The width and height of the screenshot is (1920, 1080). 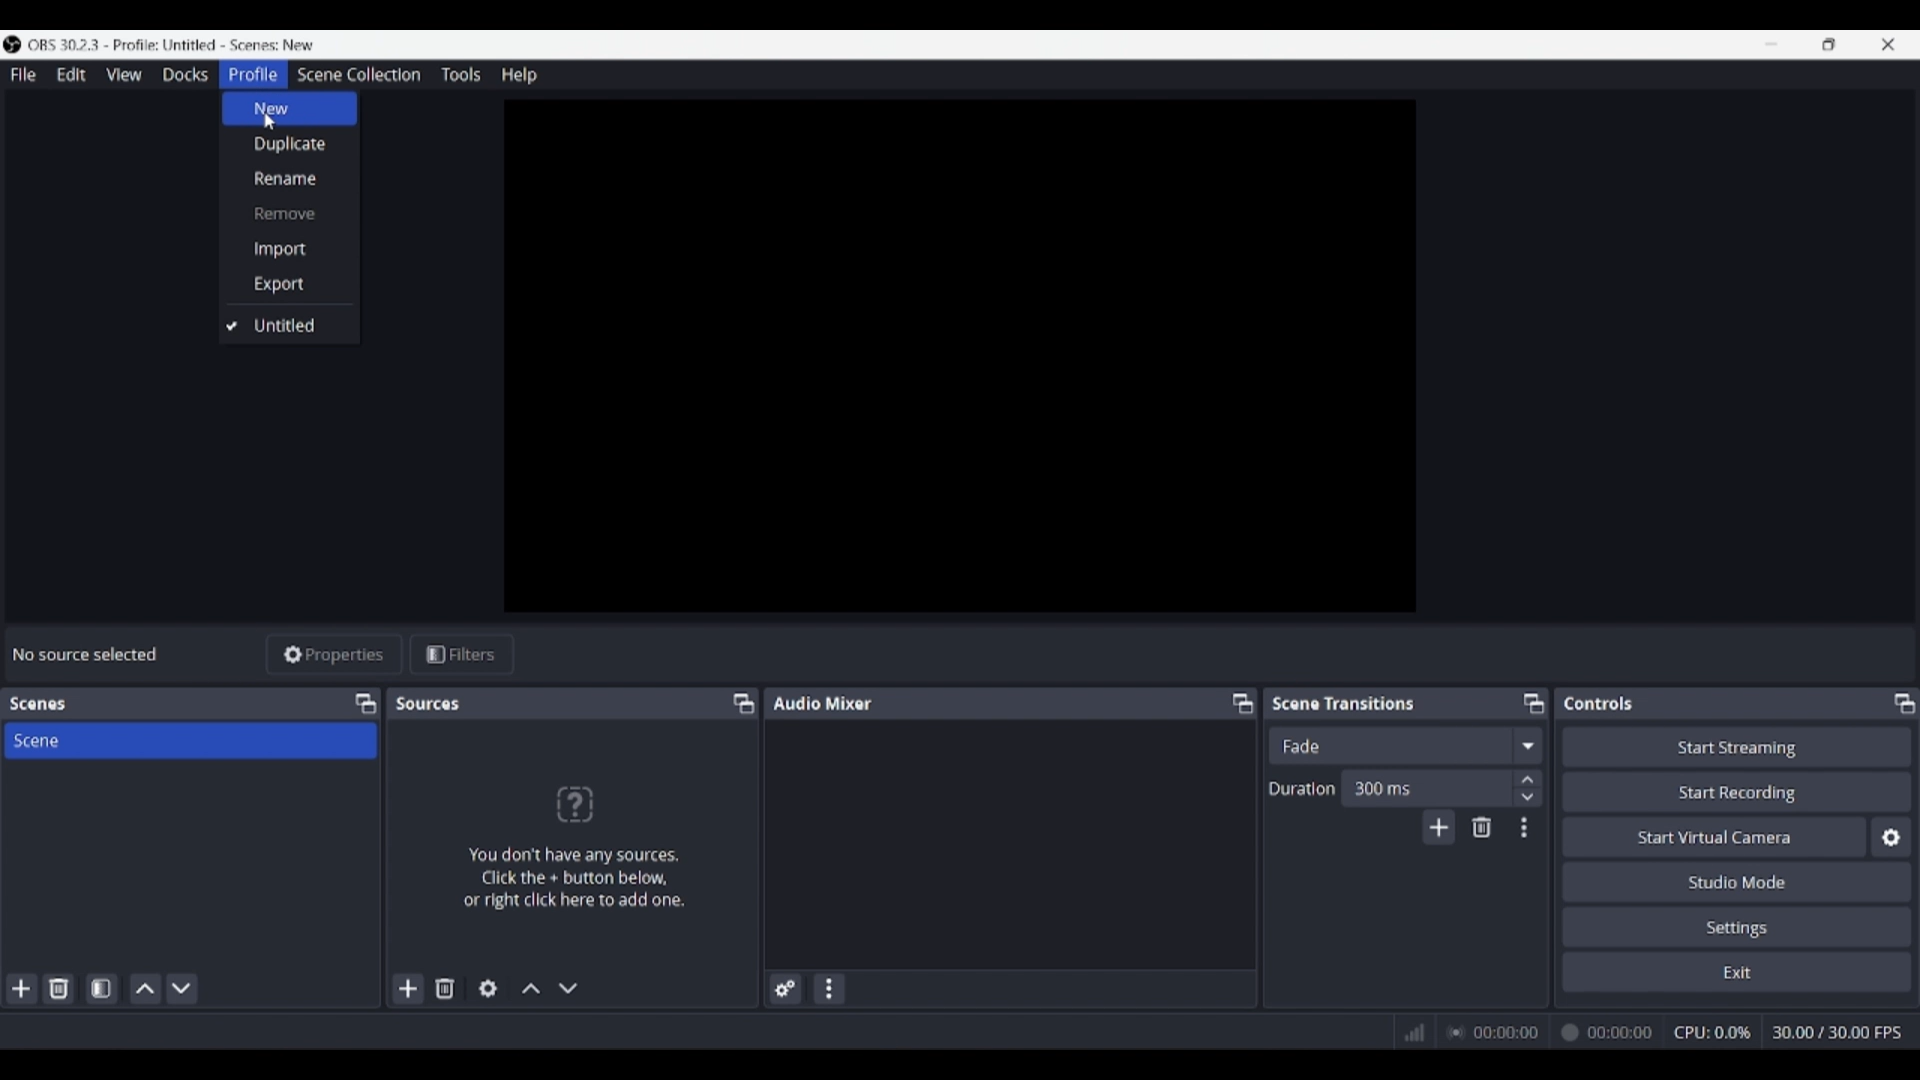 I want to click on Open scene filters, so click(x=101, y=988).